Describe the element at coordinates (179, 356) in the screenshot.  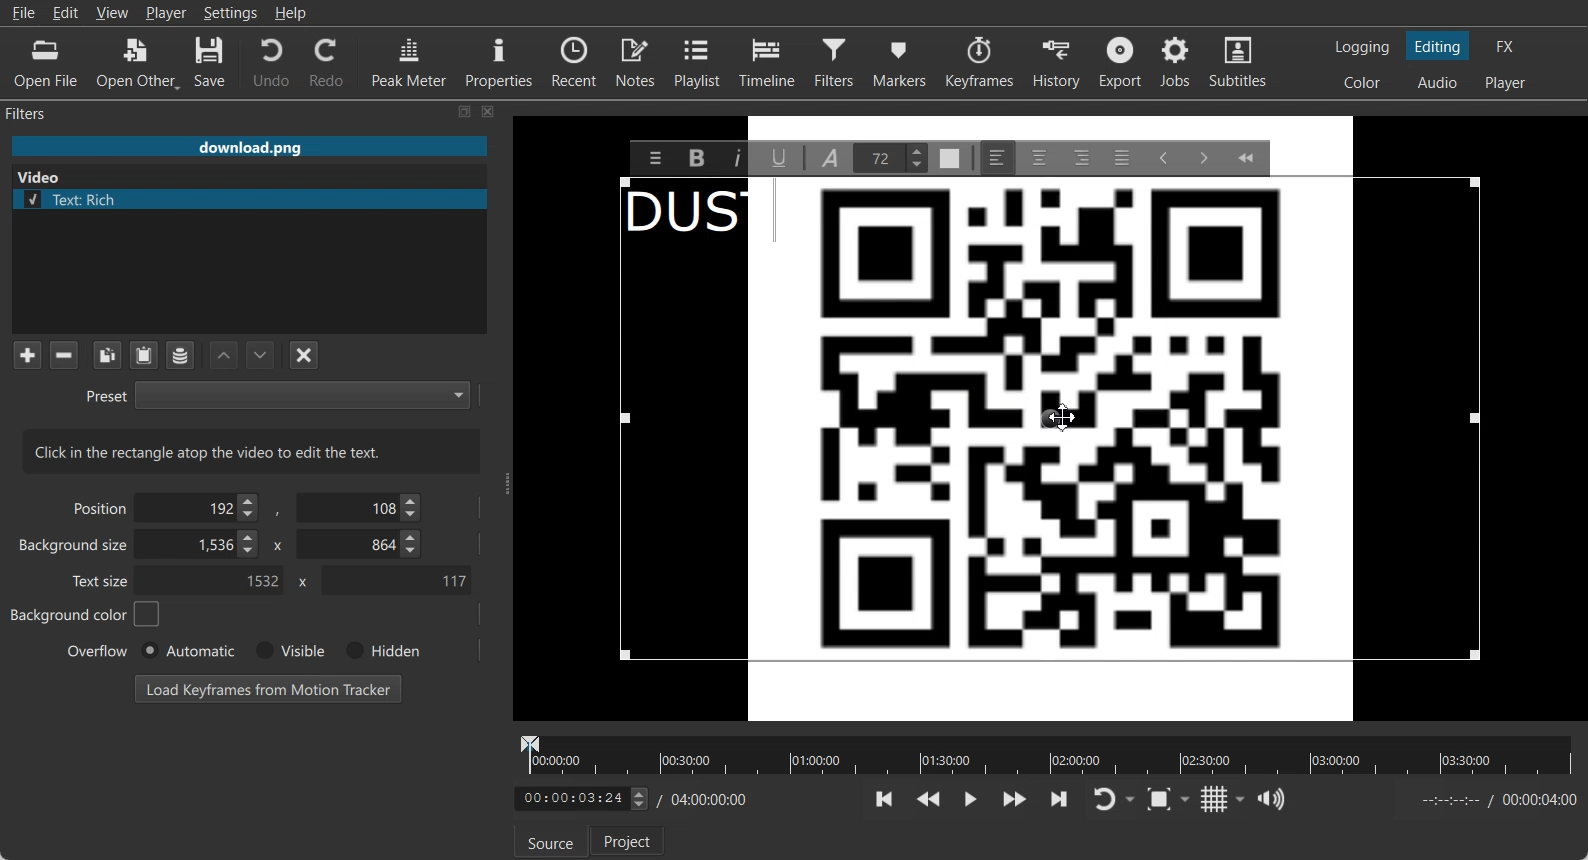
I see `Save a filter set` at that location.